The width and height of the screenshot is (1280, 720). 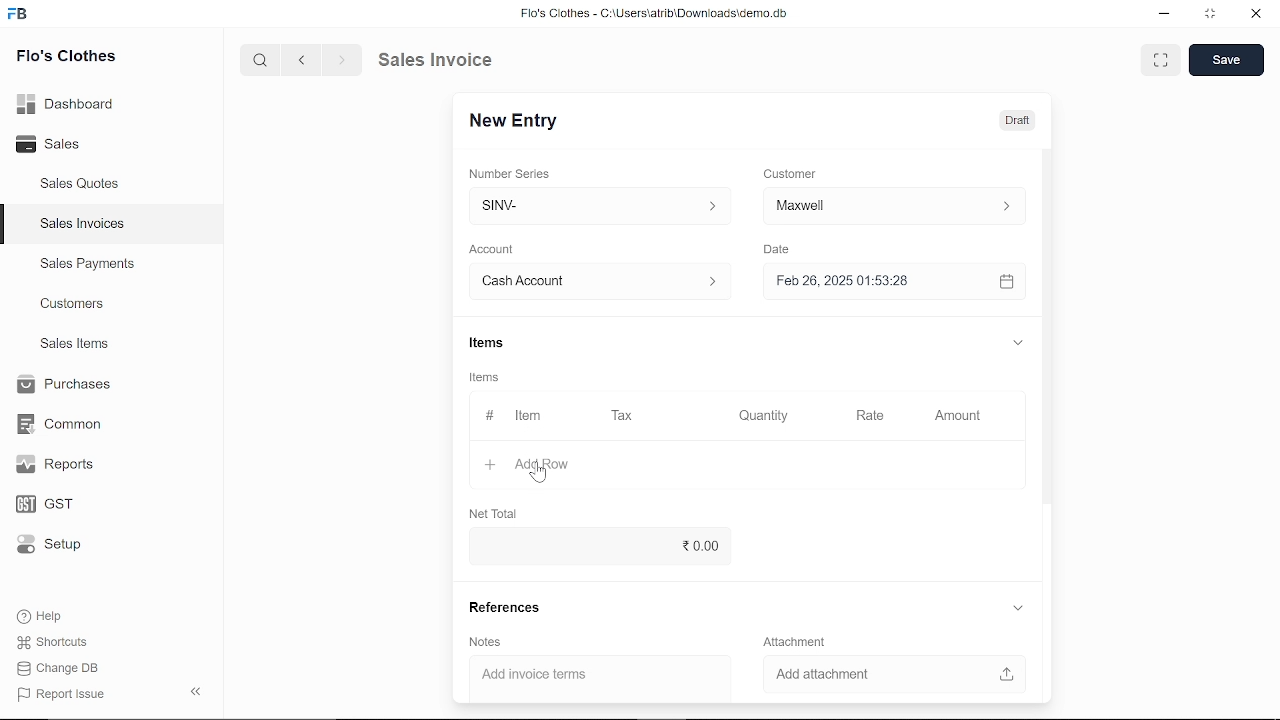 I want to click on Dashboard, so click(x=70, y=103).